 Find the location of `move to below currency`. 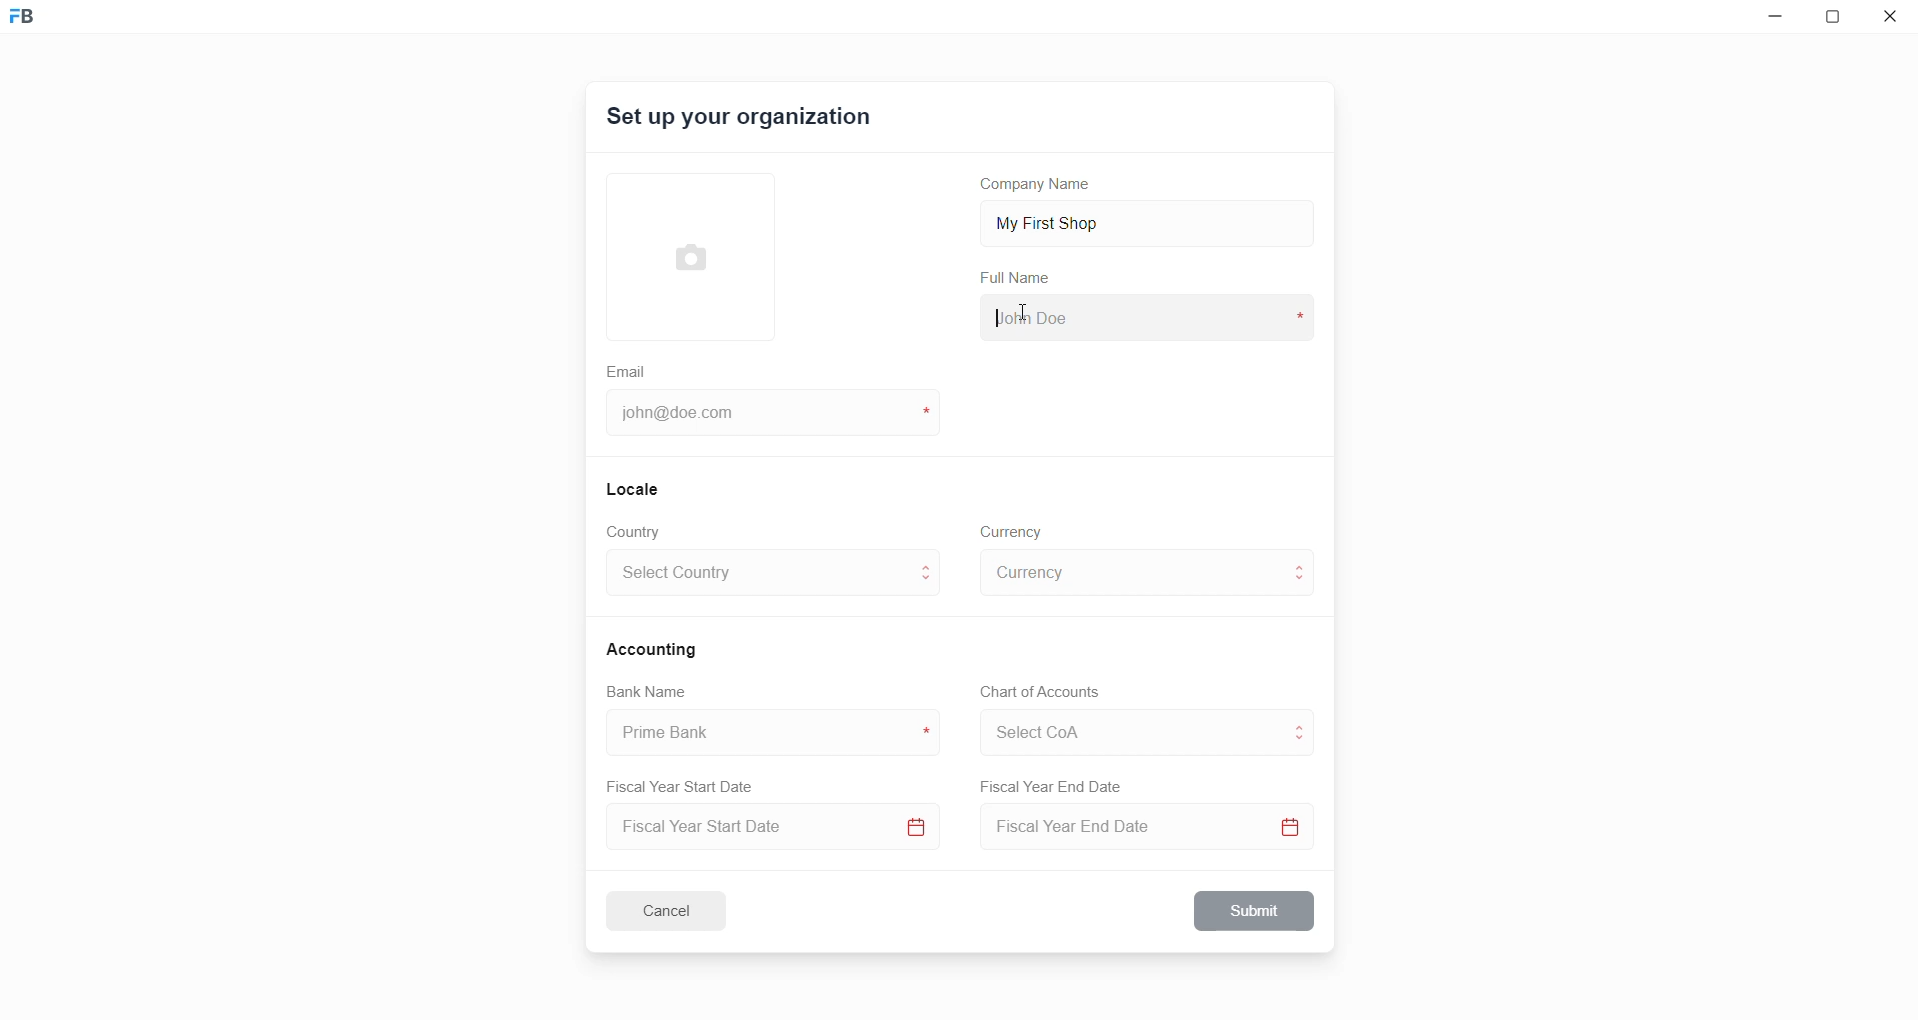

move to below currency is located at coordinates (1304, 583).